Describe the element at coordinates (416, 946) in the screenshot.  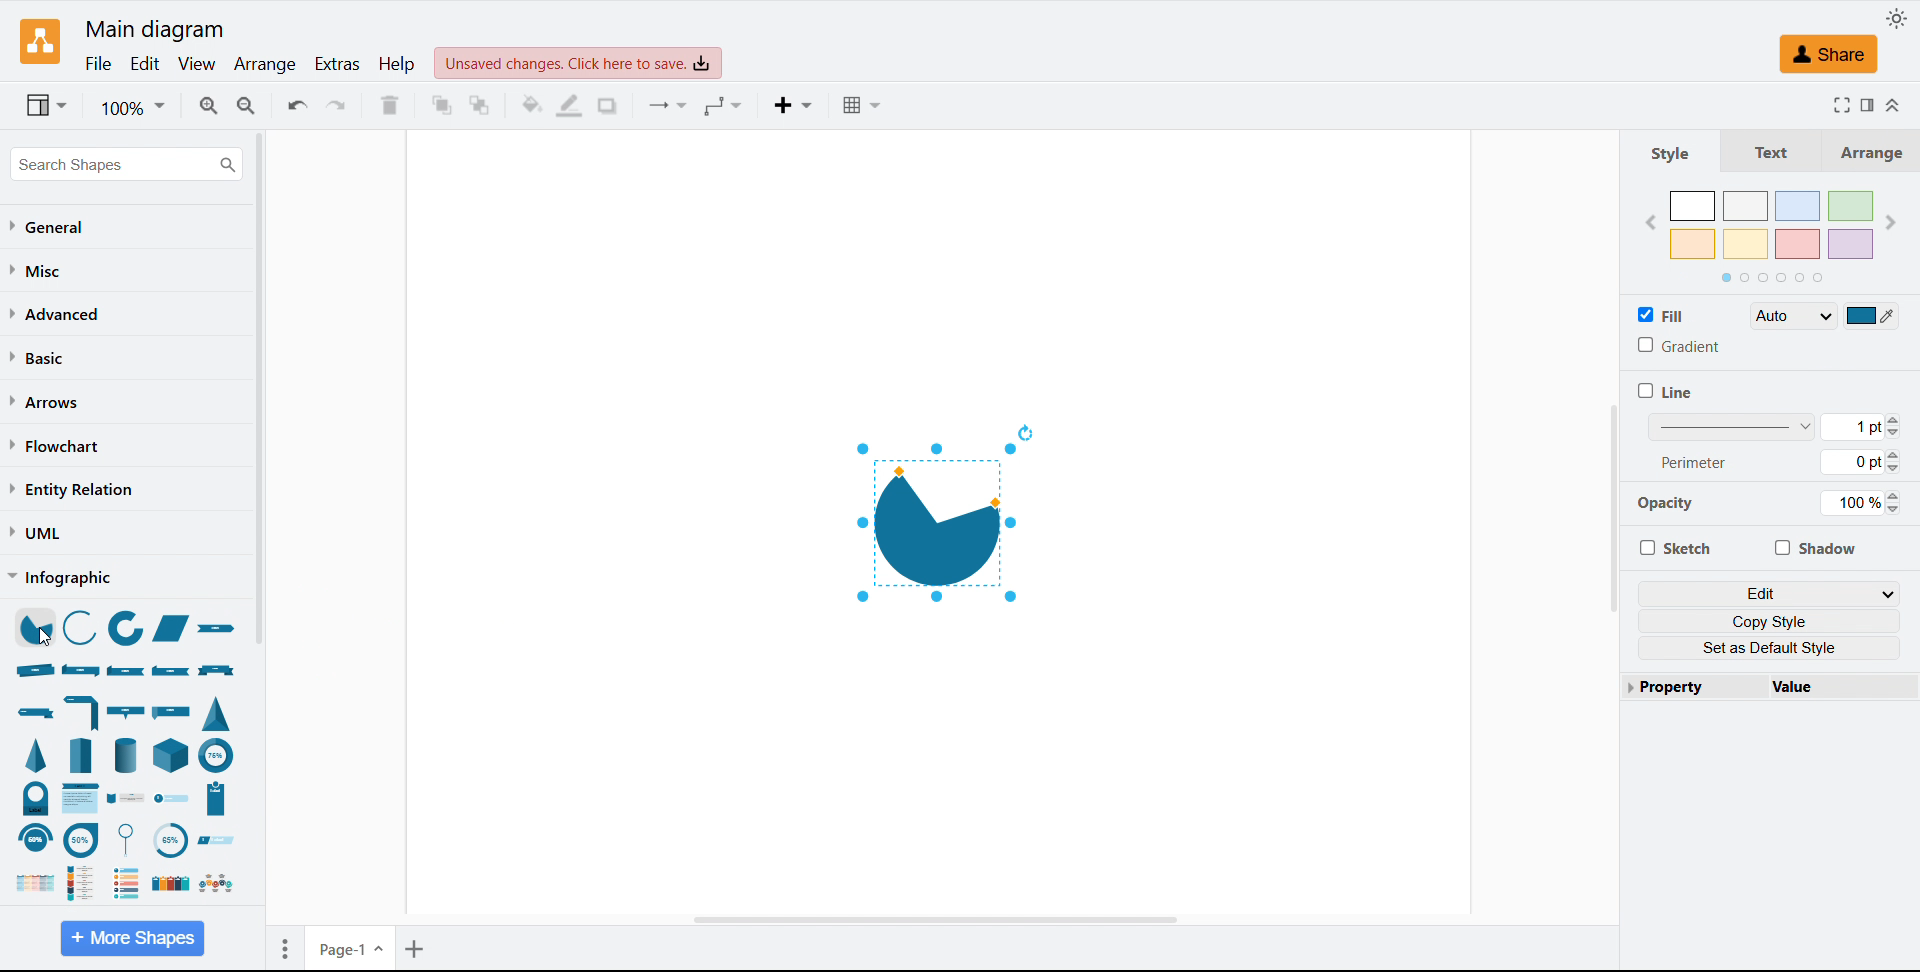
I see `Add pages ` at that location.